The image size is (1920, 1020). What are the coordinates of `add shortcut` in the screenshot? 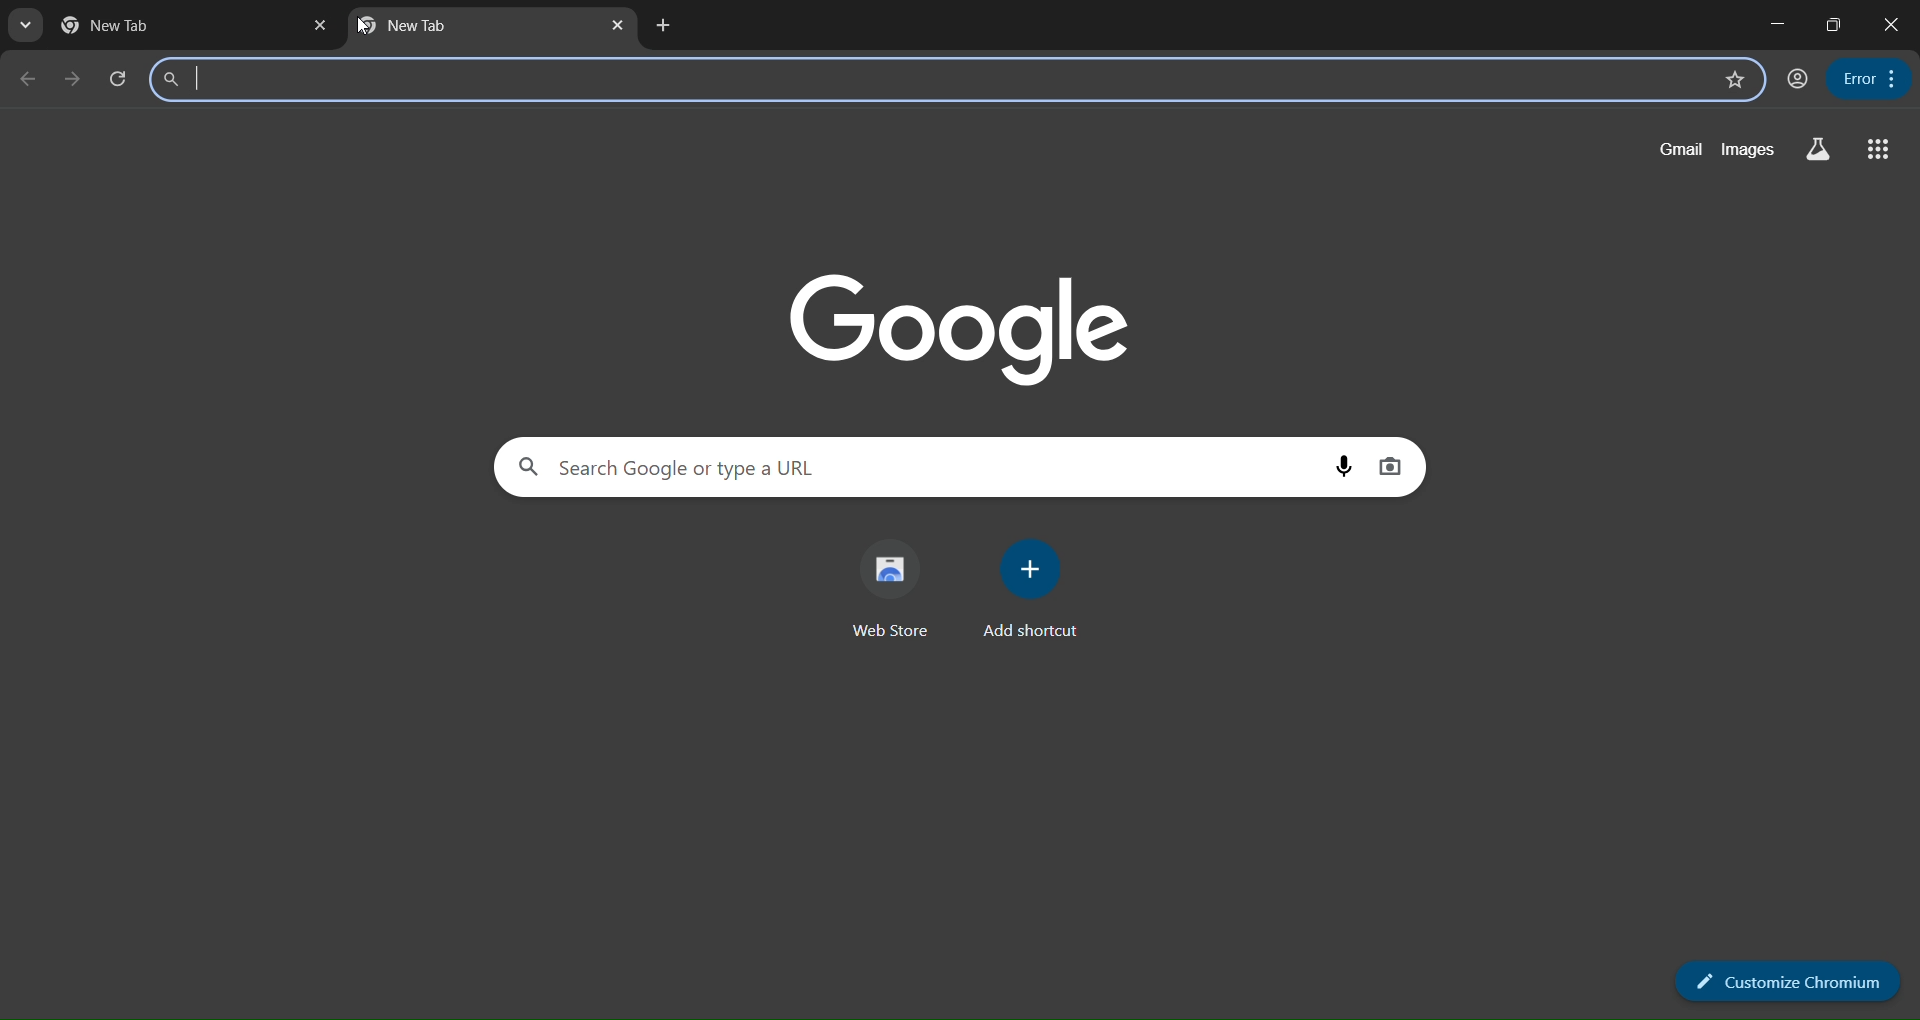 It's located at (1024, 591).